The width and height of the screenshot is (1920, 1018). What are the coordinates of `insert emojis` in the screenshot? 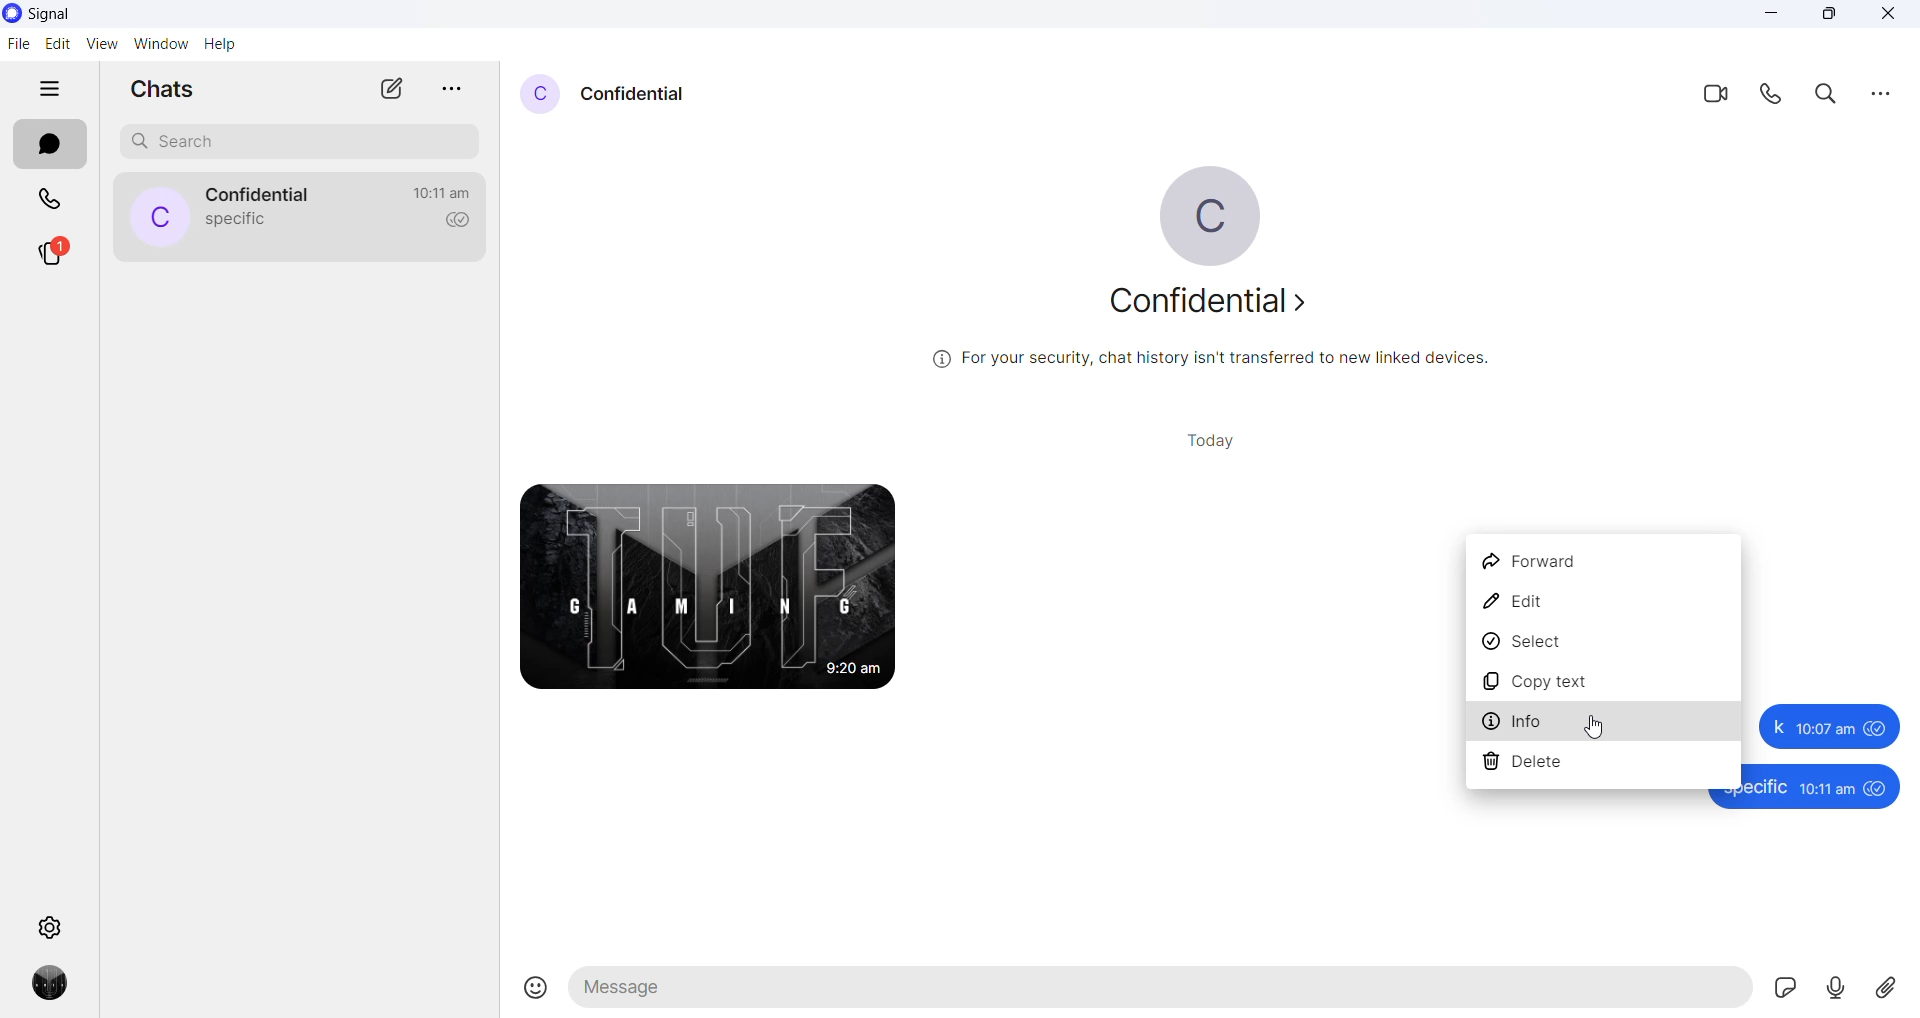 It's located at (527, 989).